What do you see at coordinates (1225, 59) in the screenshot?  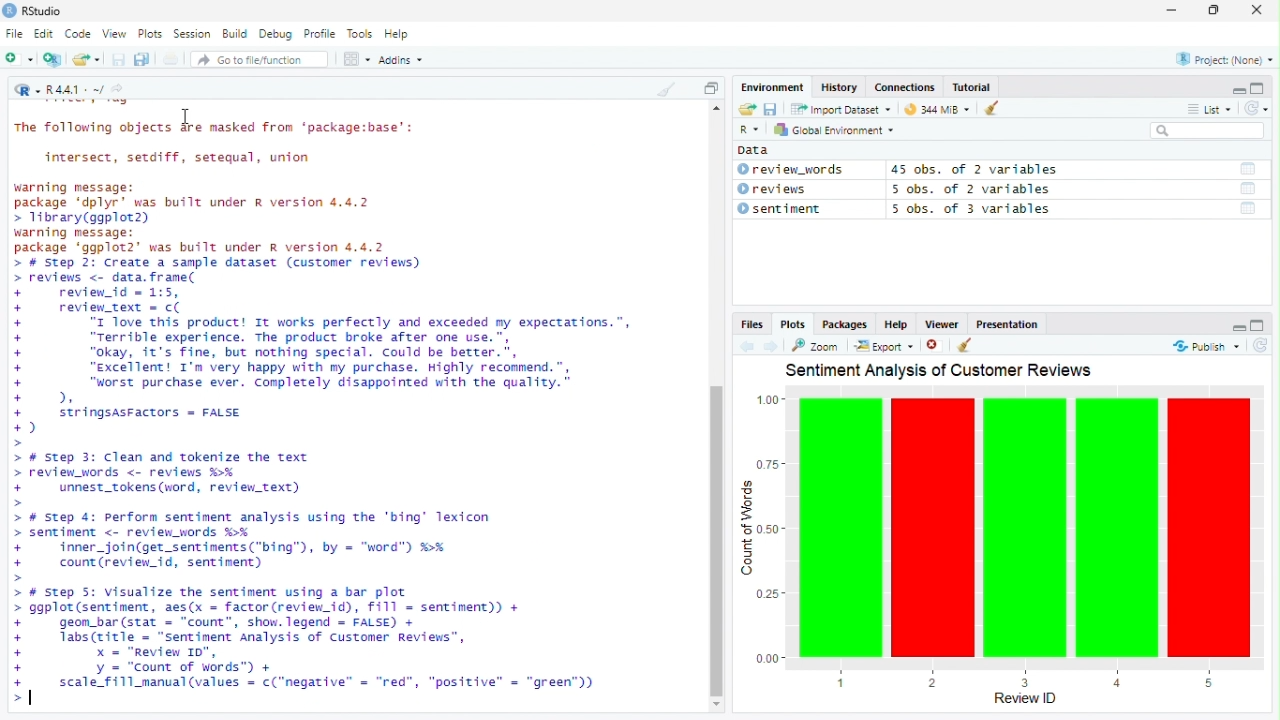 I see `Project: (None)` at bounding box center [1225, 59].